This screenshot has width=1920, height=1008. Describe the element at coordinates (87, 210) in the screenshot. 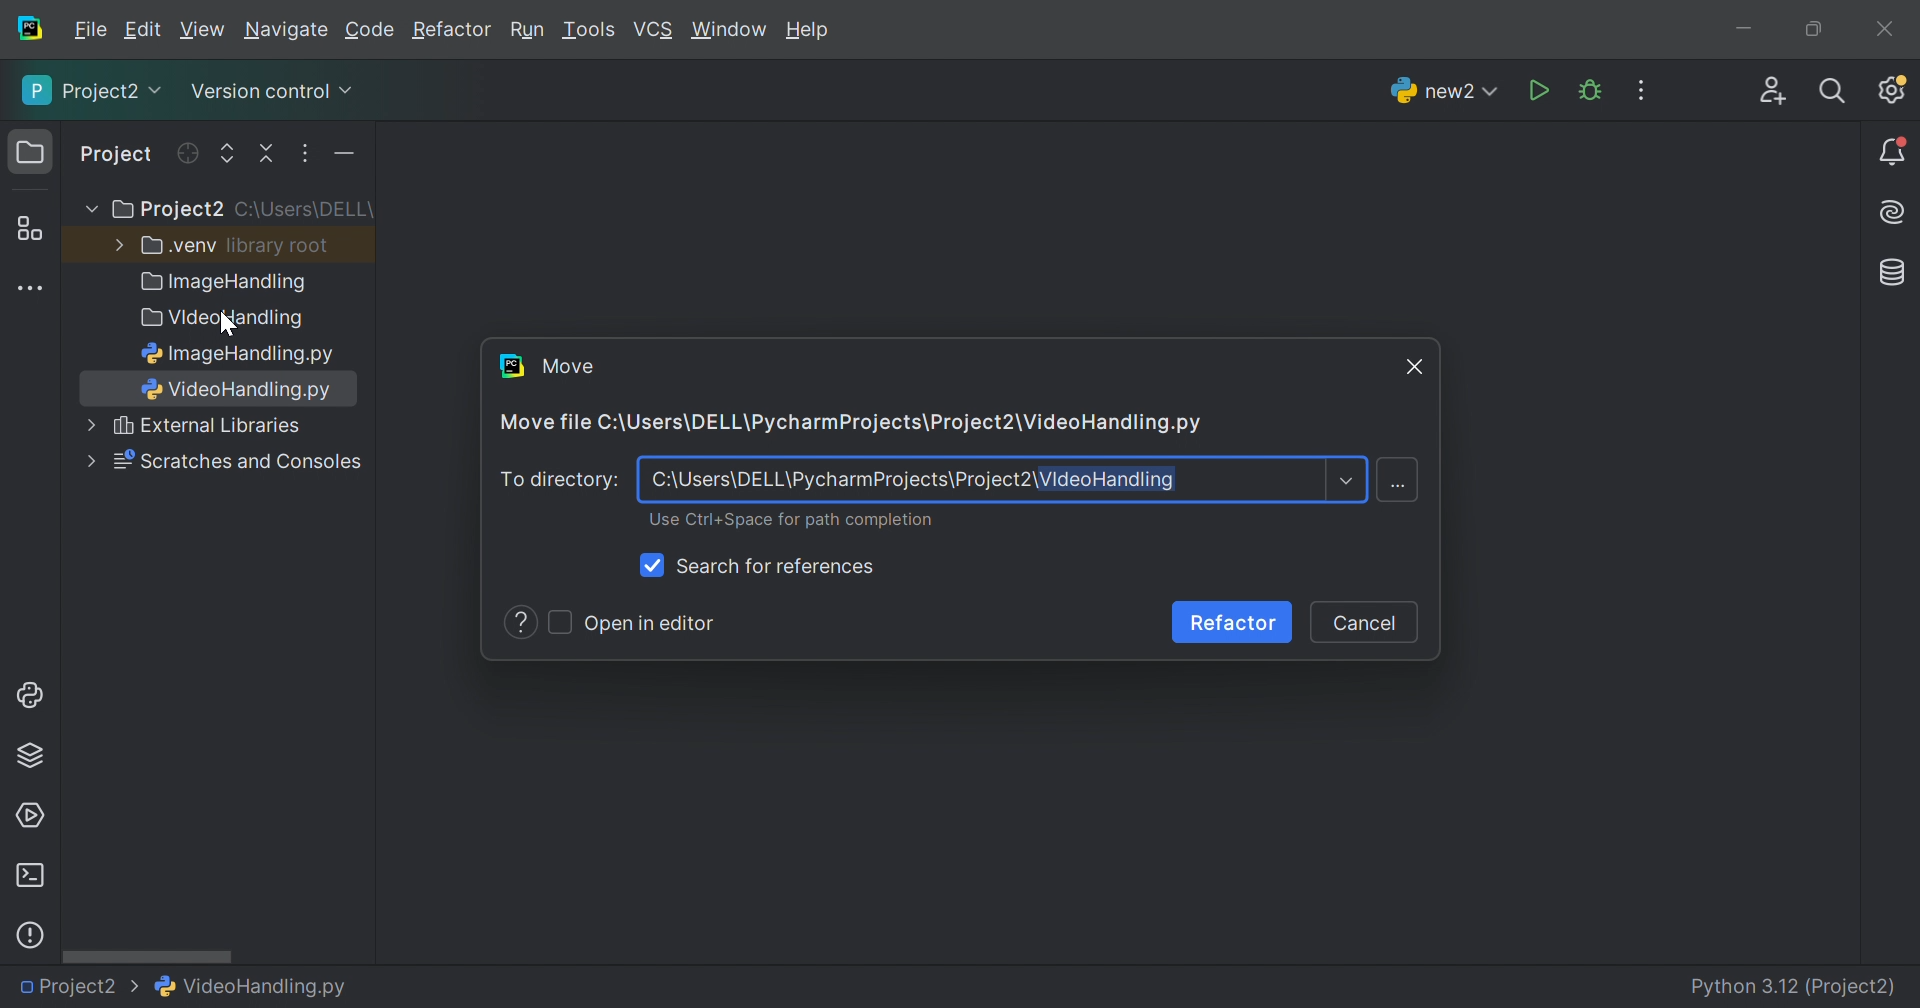

I see `More` at that location.